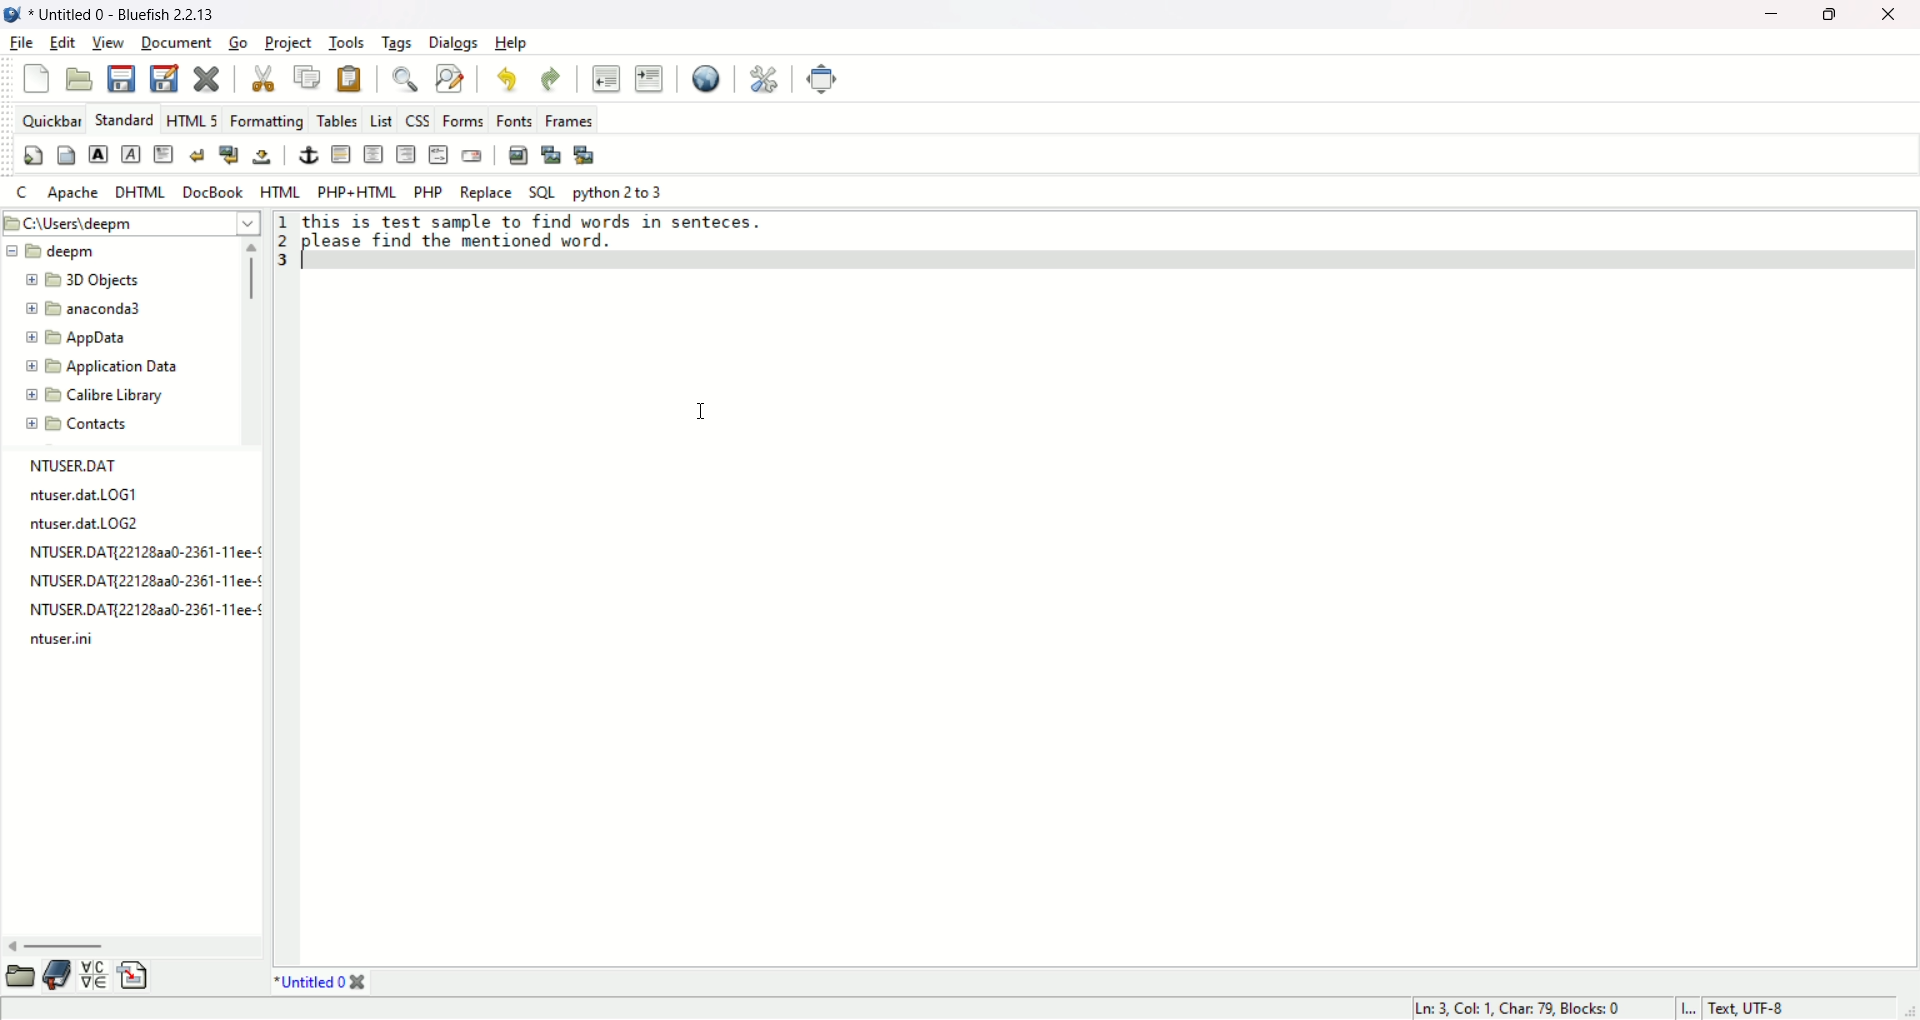 This screenshot has width=1920, height=1020. I want to click on insert thumbnail, so click(548, 155).